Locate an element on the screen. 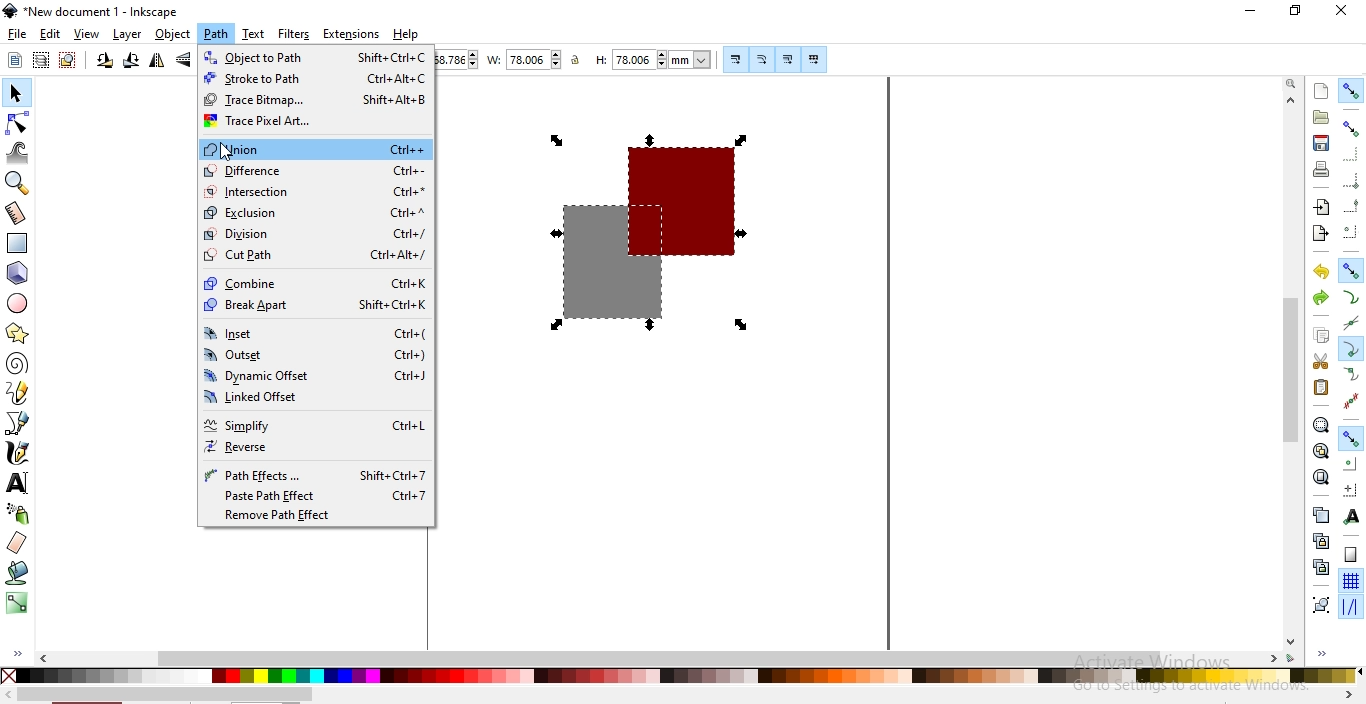  text is located at coordinates (253, 33).